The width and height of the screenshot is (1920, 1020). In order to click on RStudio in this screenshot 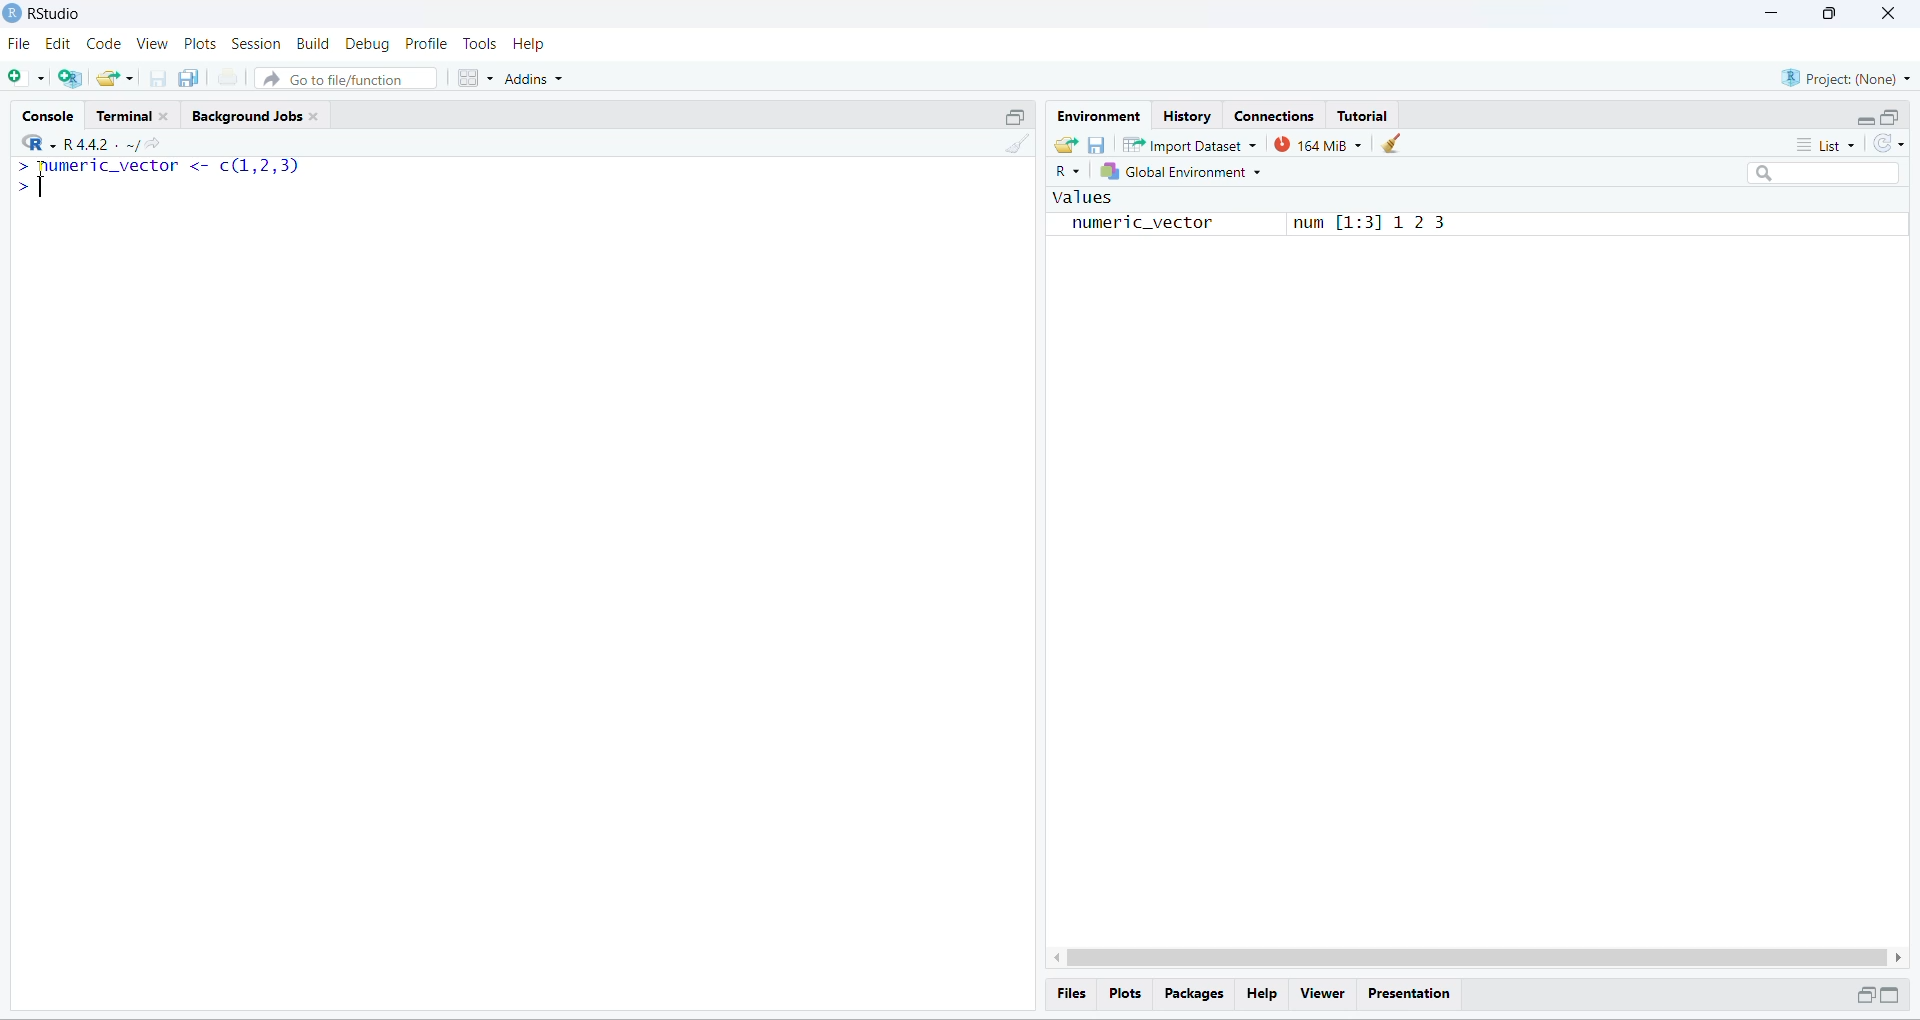, I will do `click(60, 12)`.